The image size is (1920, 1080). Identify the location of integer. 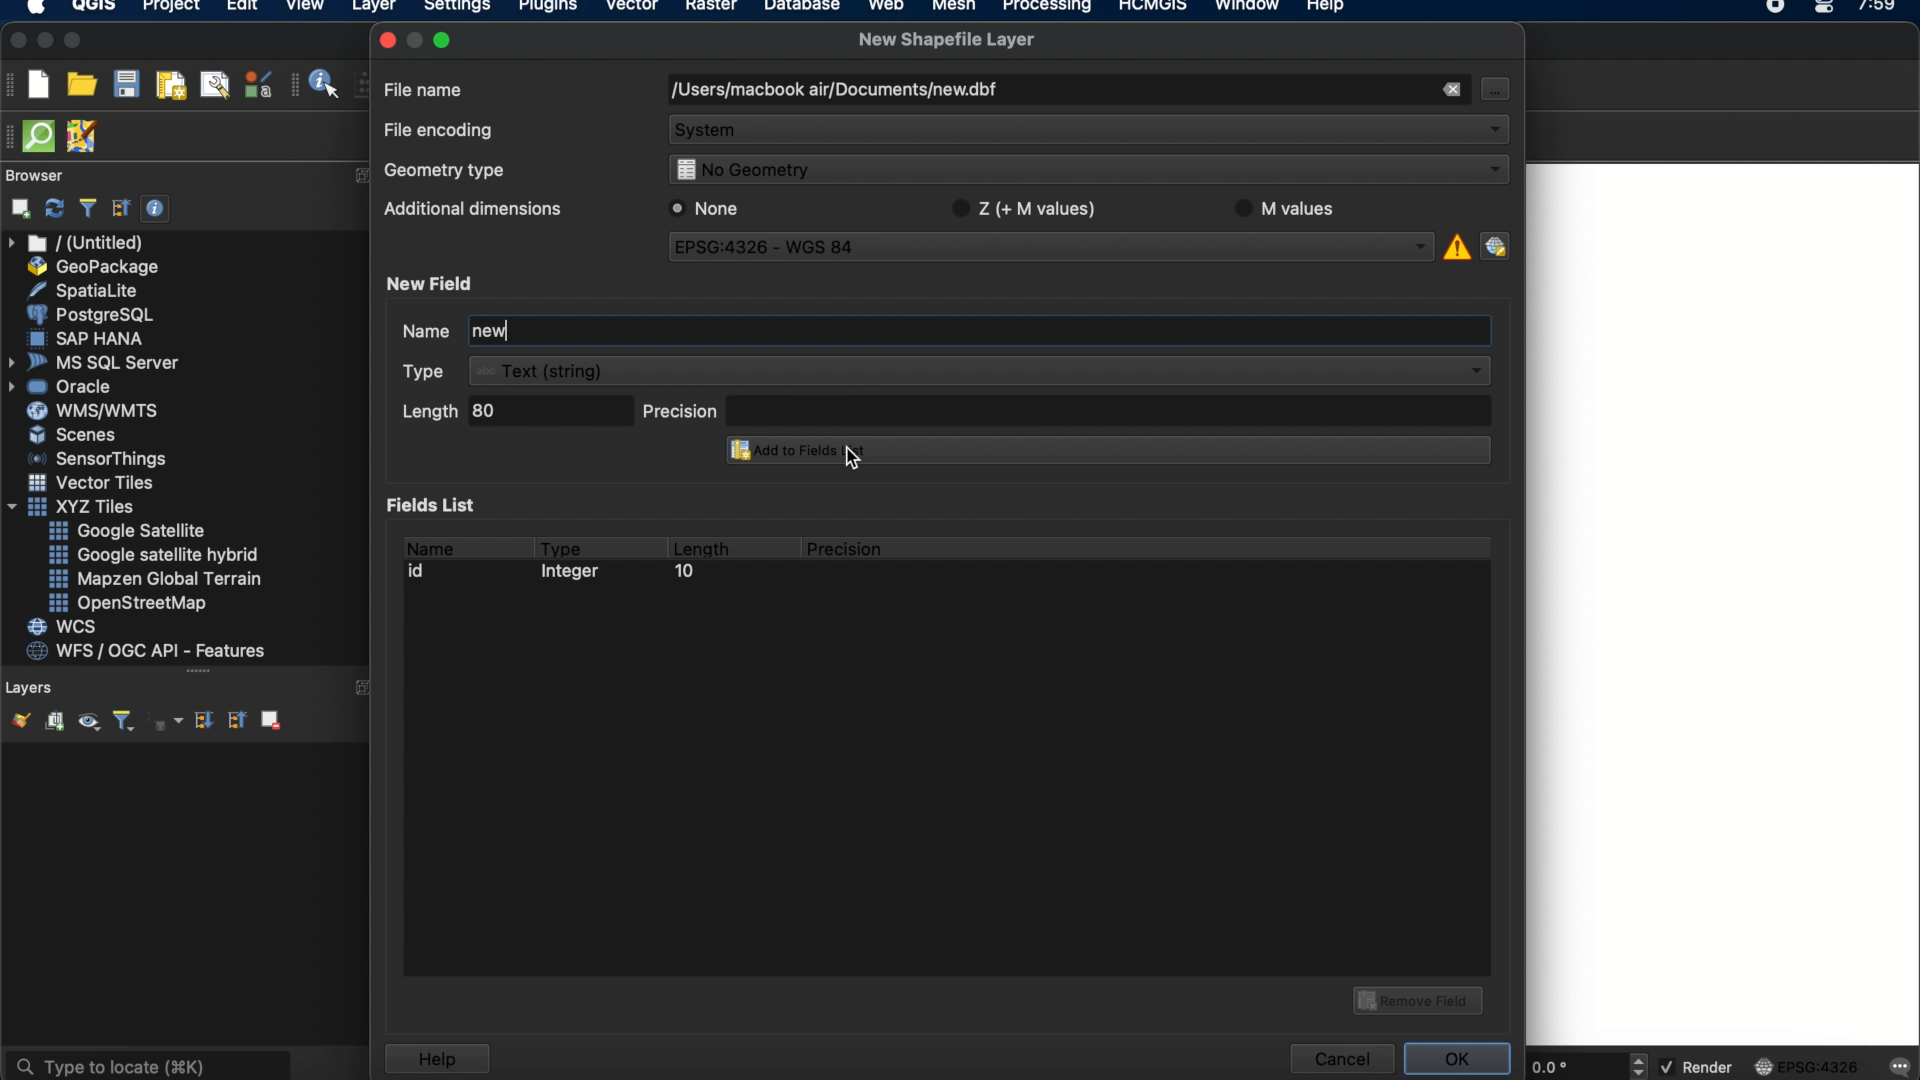
(575, 574).